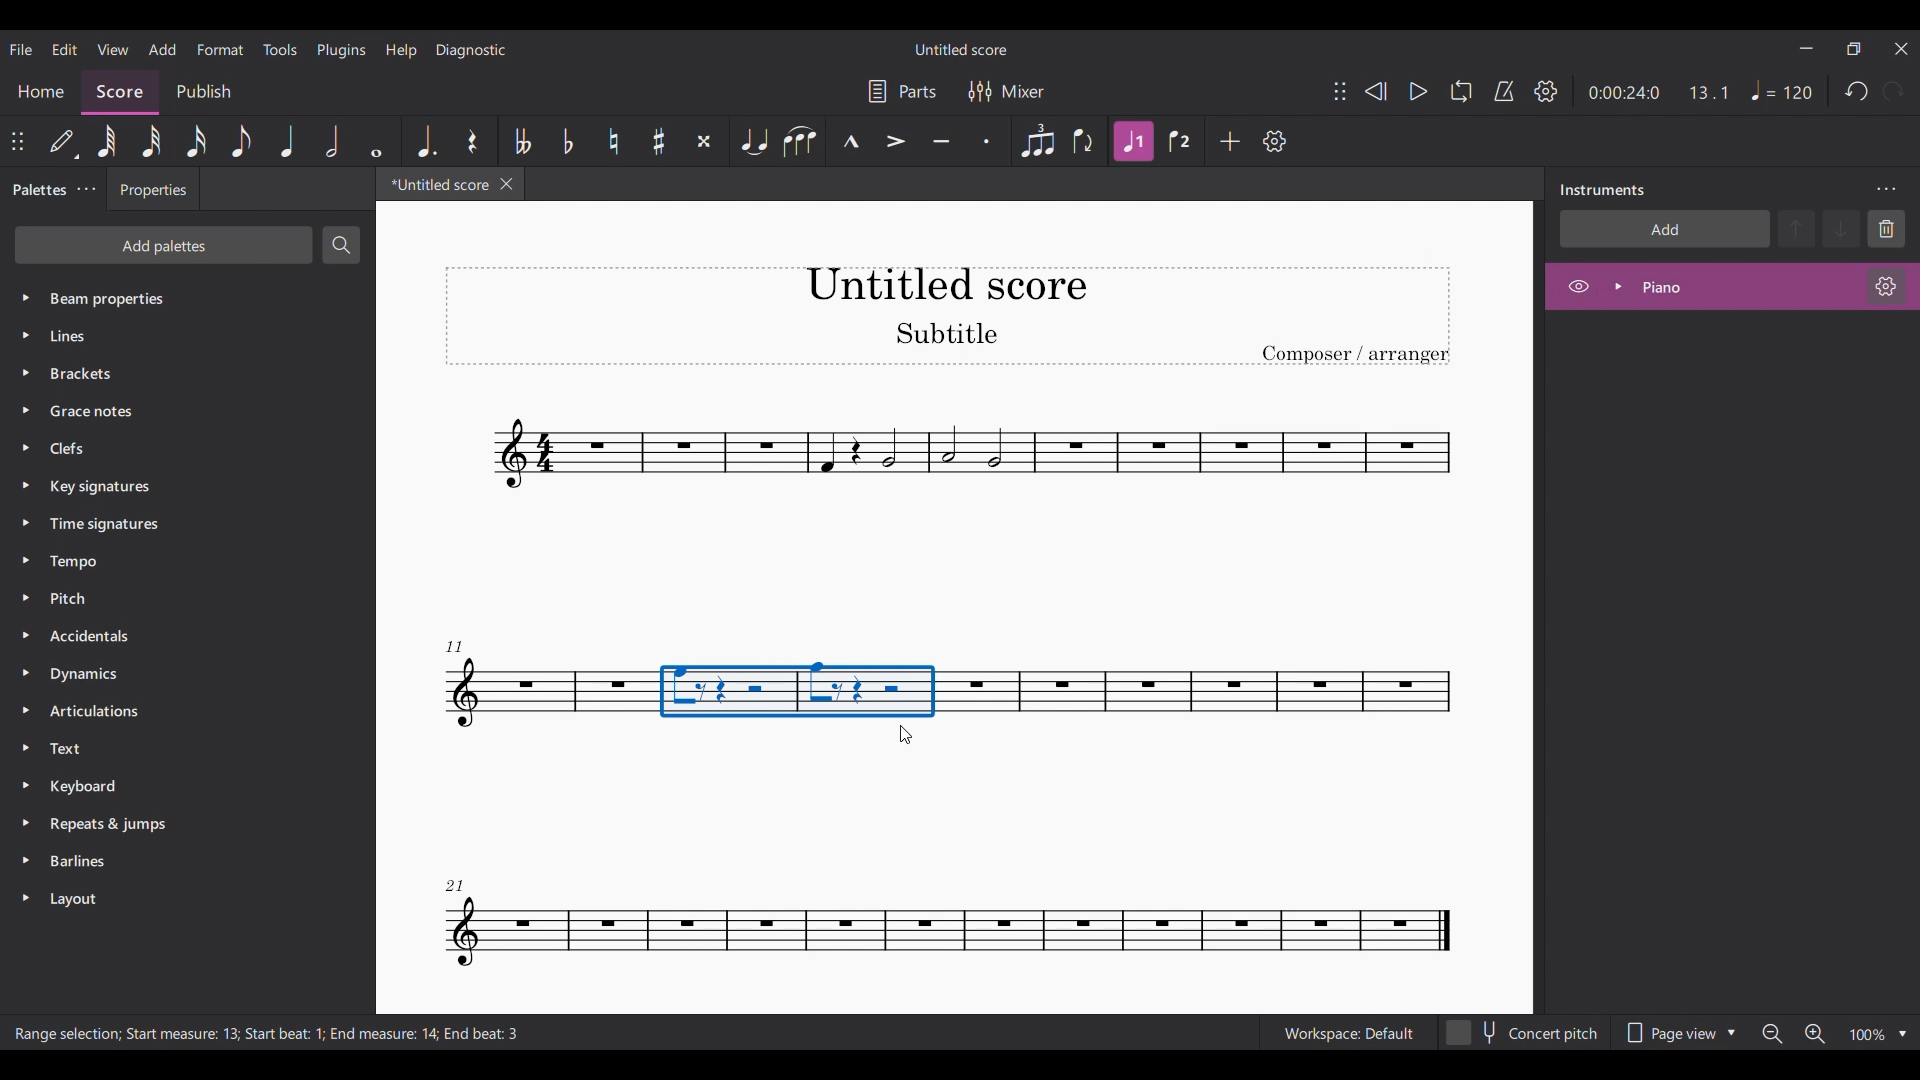 The image size is (1920, 1080). What do you see at coordinates (120, 88) in the screenshot?
I see `Score, current section highlighted` at bounding box center [120, 88].